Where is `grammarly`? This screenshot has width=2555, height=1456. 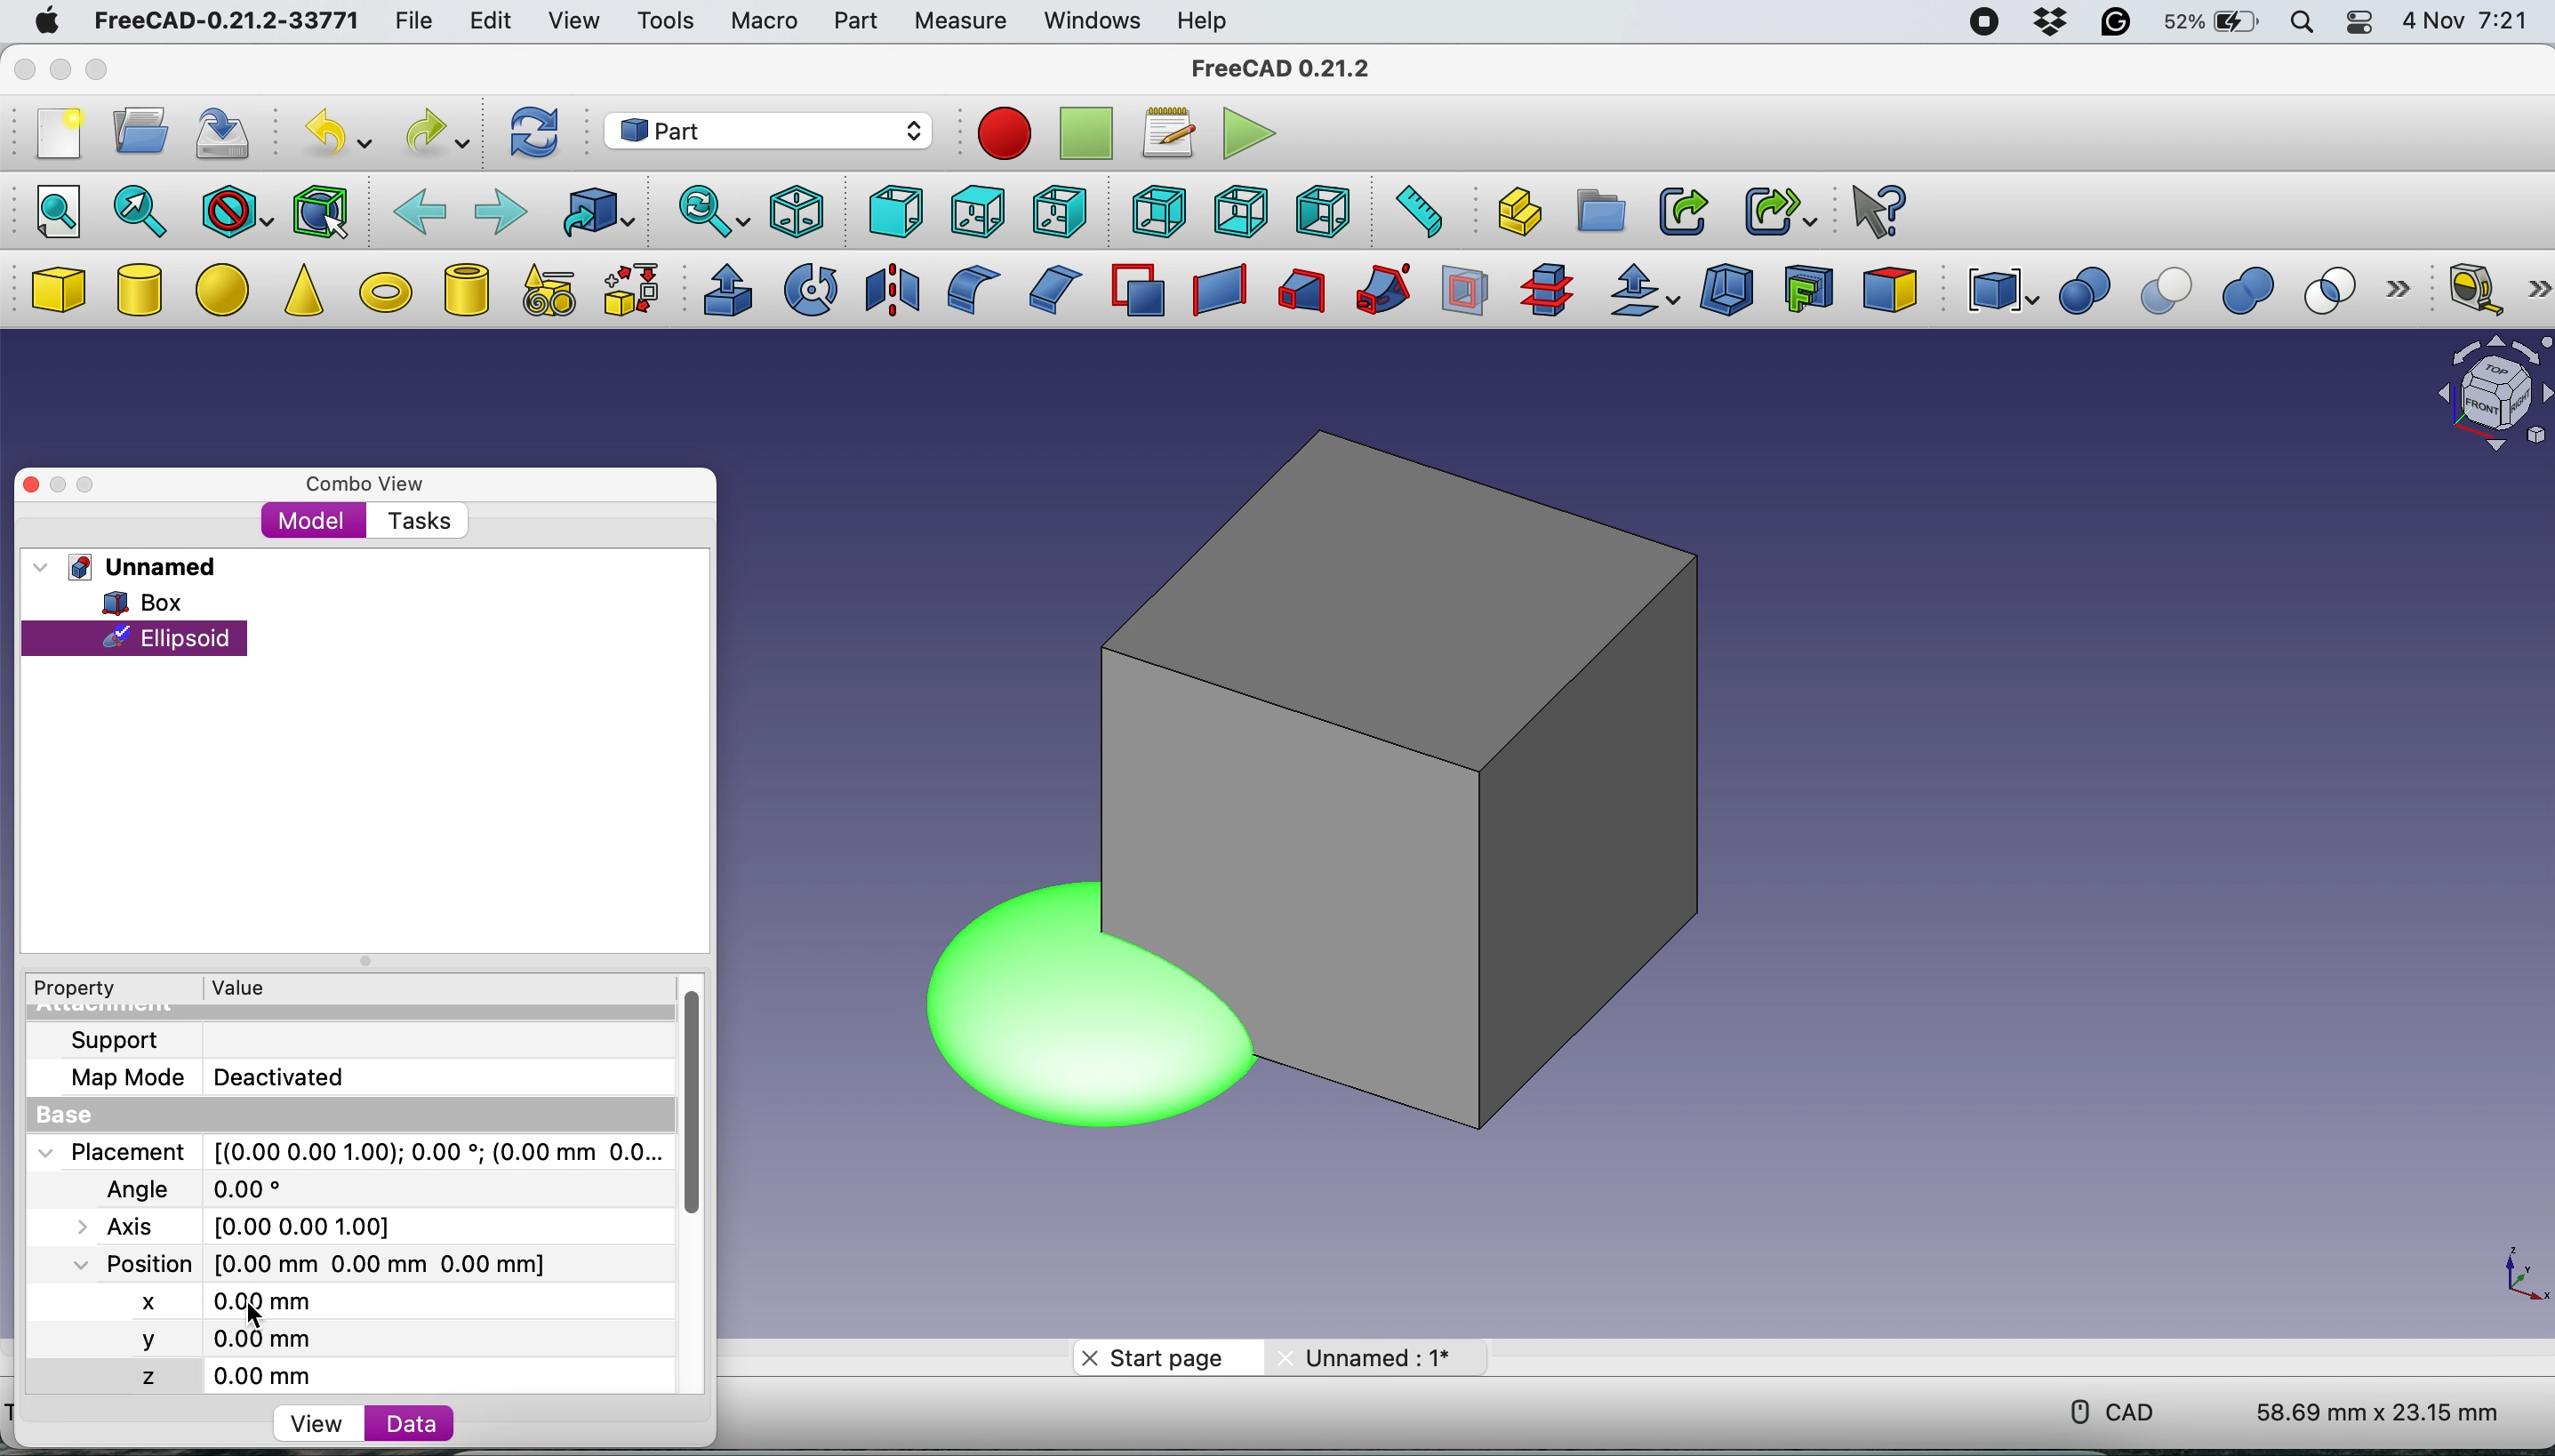
grammarly is located at coordinates (2114, 25).